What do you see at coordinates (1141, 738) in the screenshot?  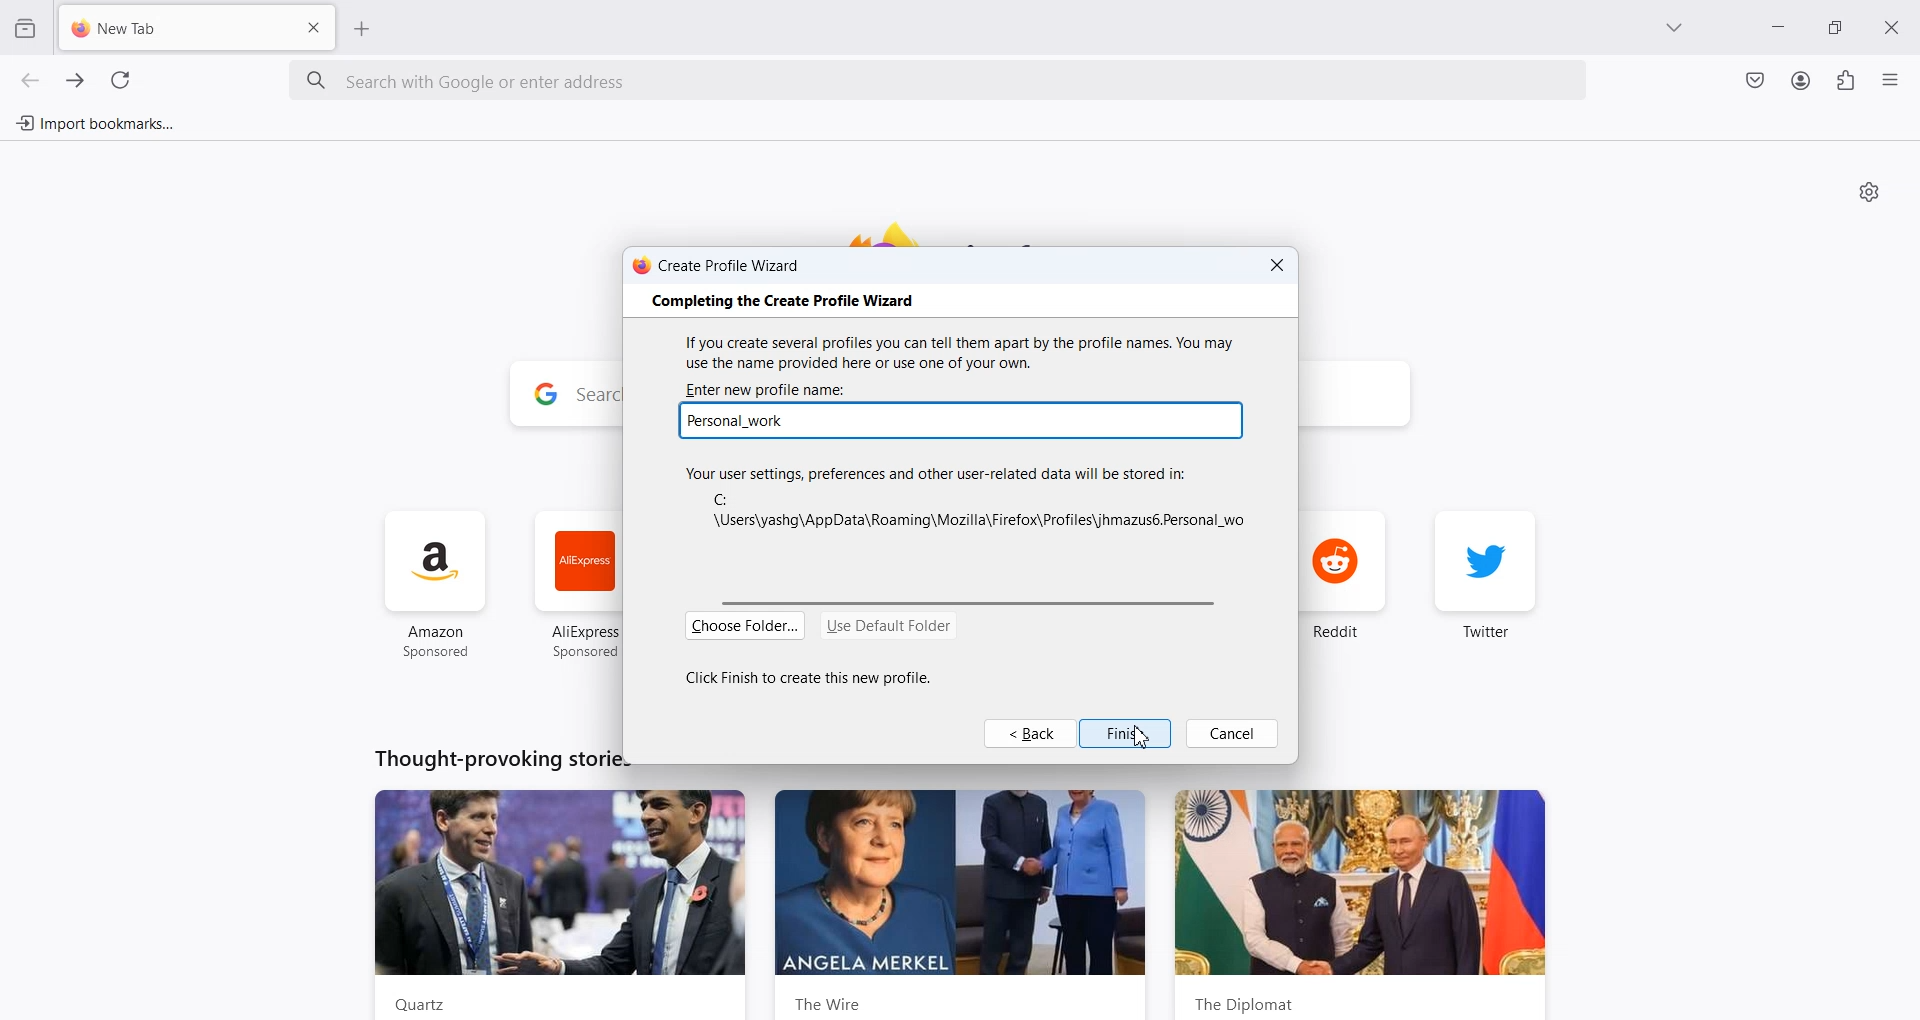 I see `Cursor` at bounding box center [1141, 738].